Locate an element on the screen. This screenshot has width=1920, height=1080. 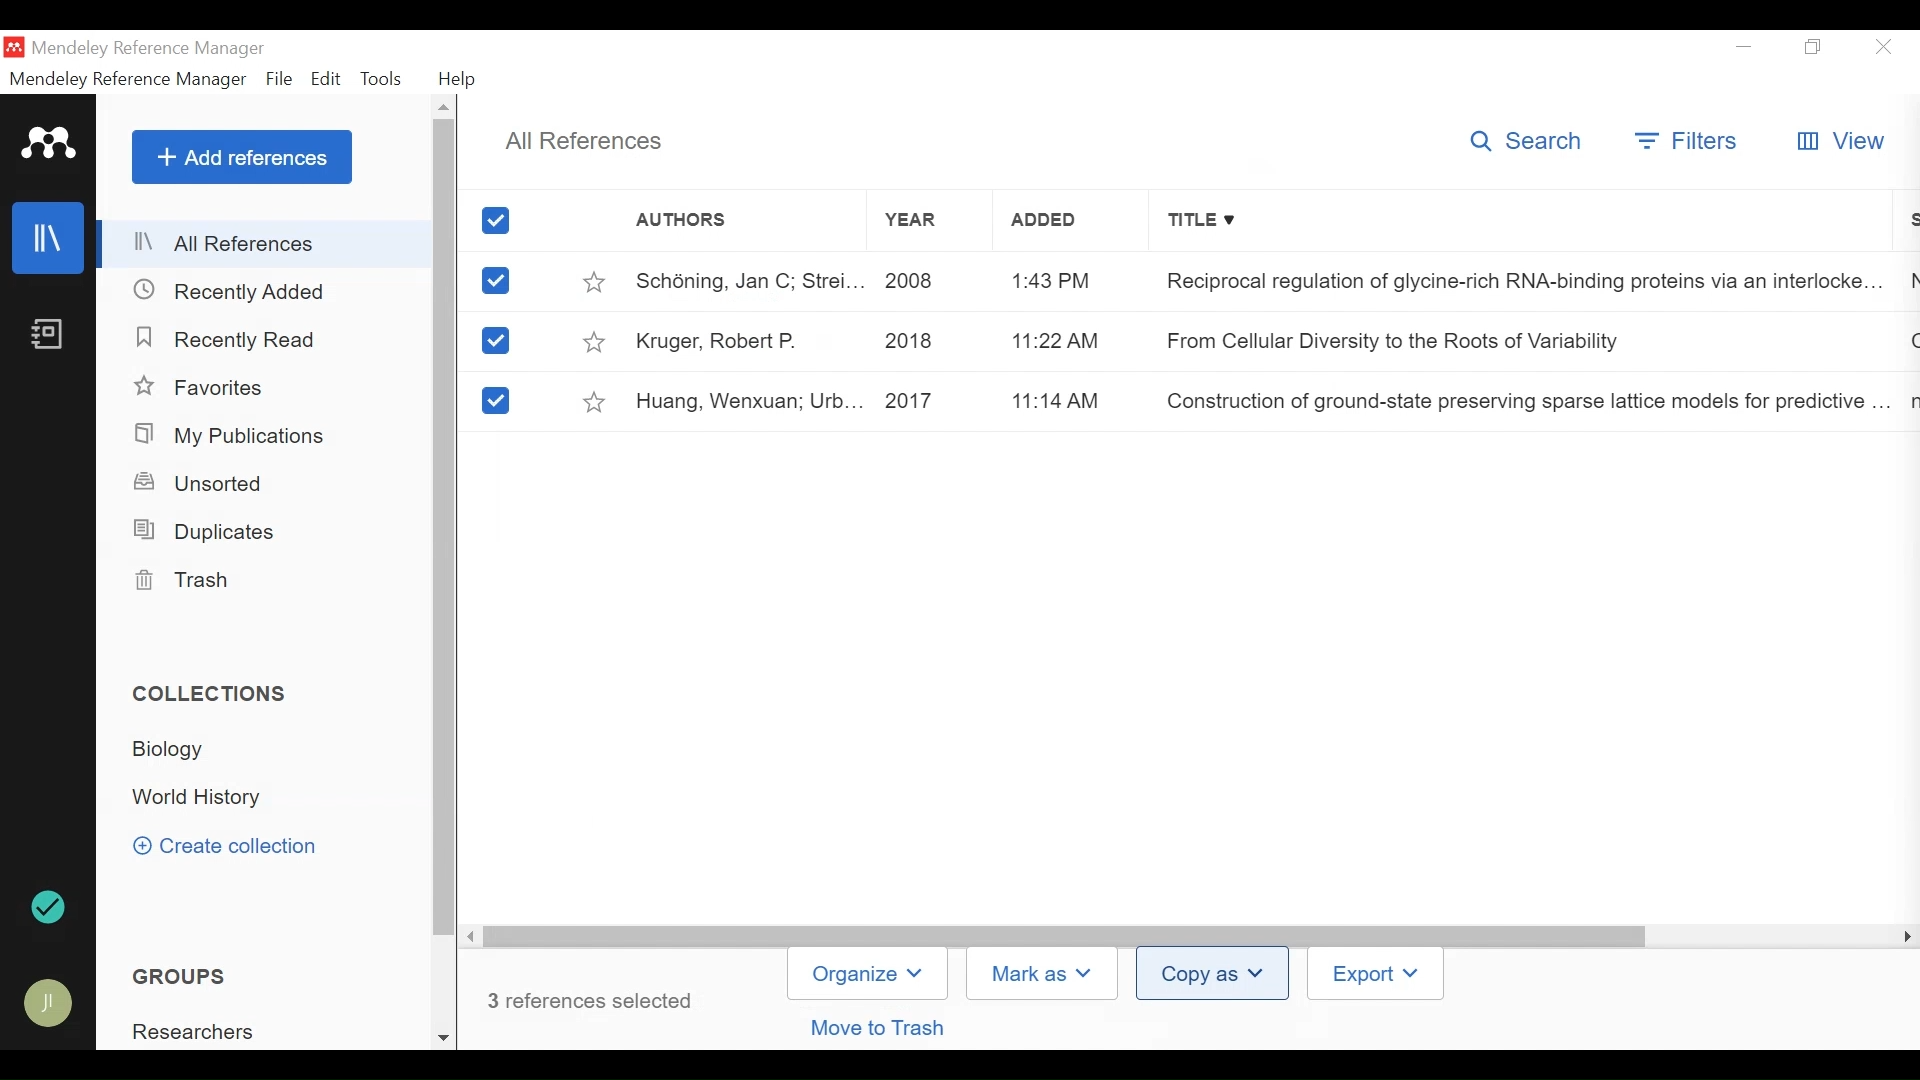
Groups  is located at coordinates (173, 977).